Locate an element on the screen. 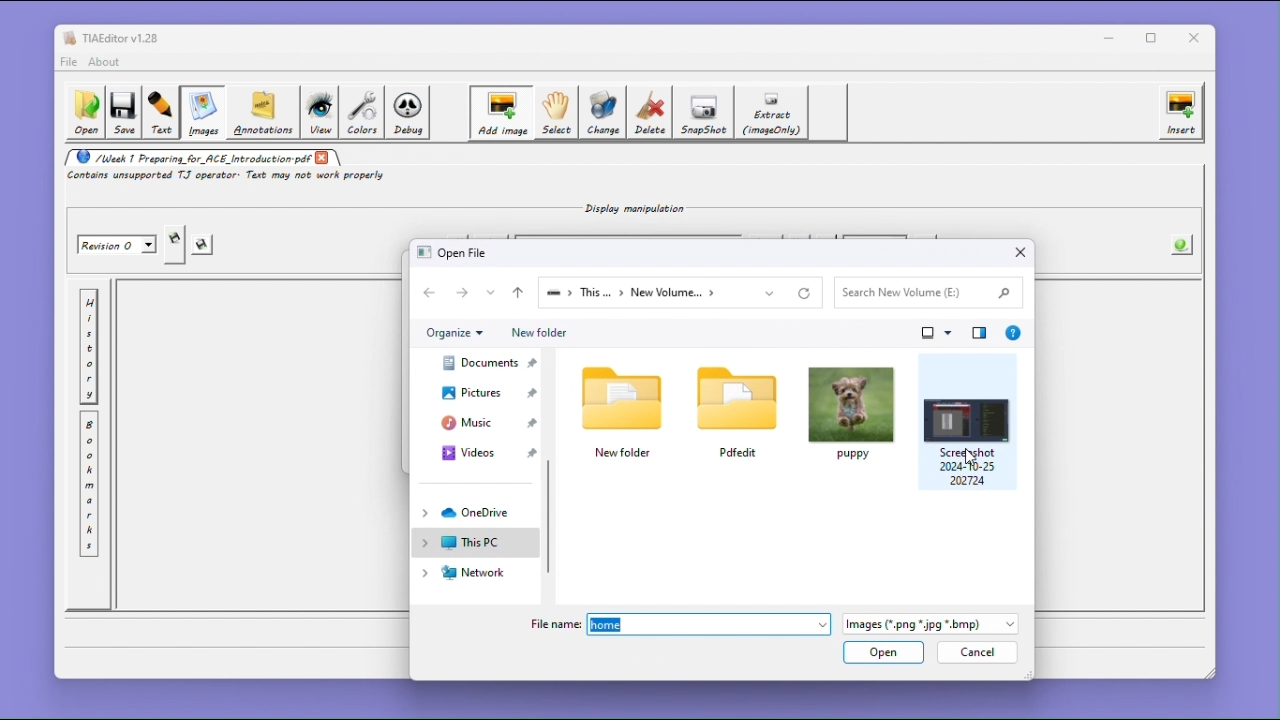 This screenshot has width=1280, height=720. cancel is located at coordinates (975, 654).